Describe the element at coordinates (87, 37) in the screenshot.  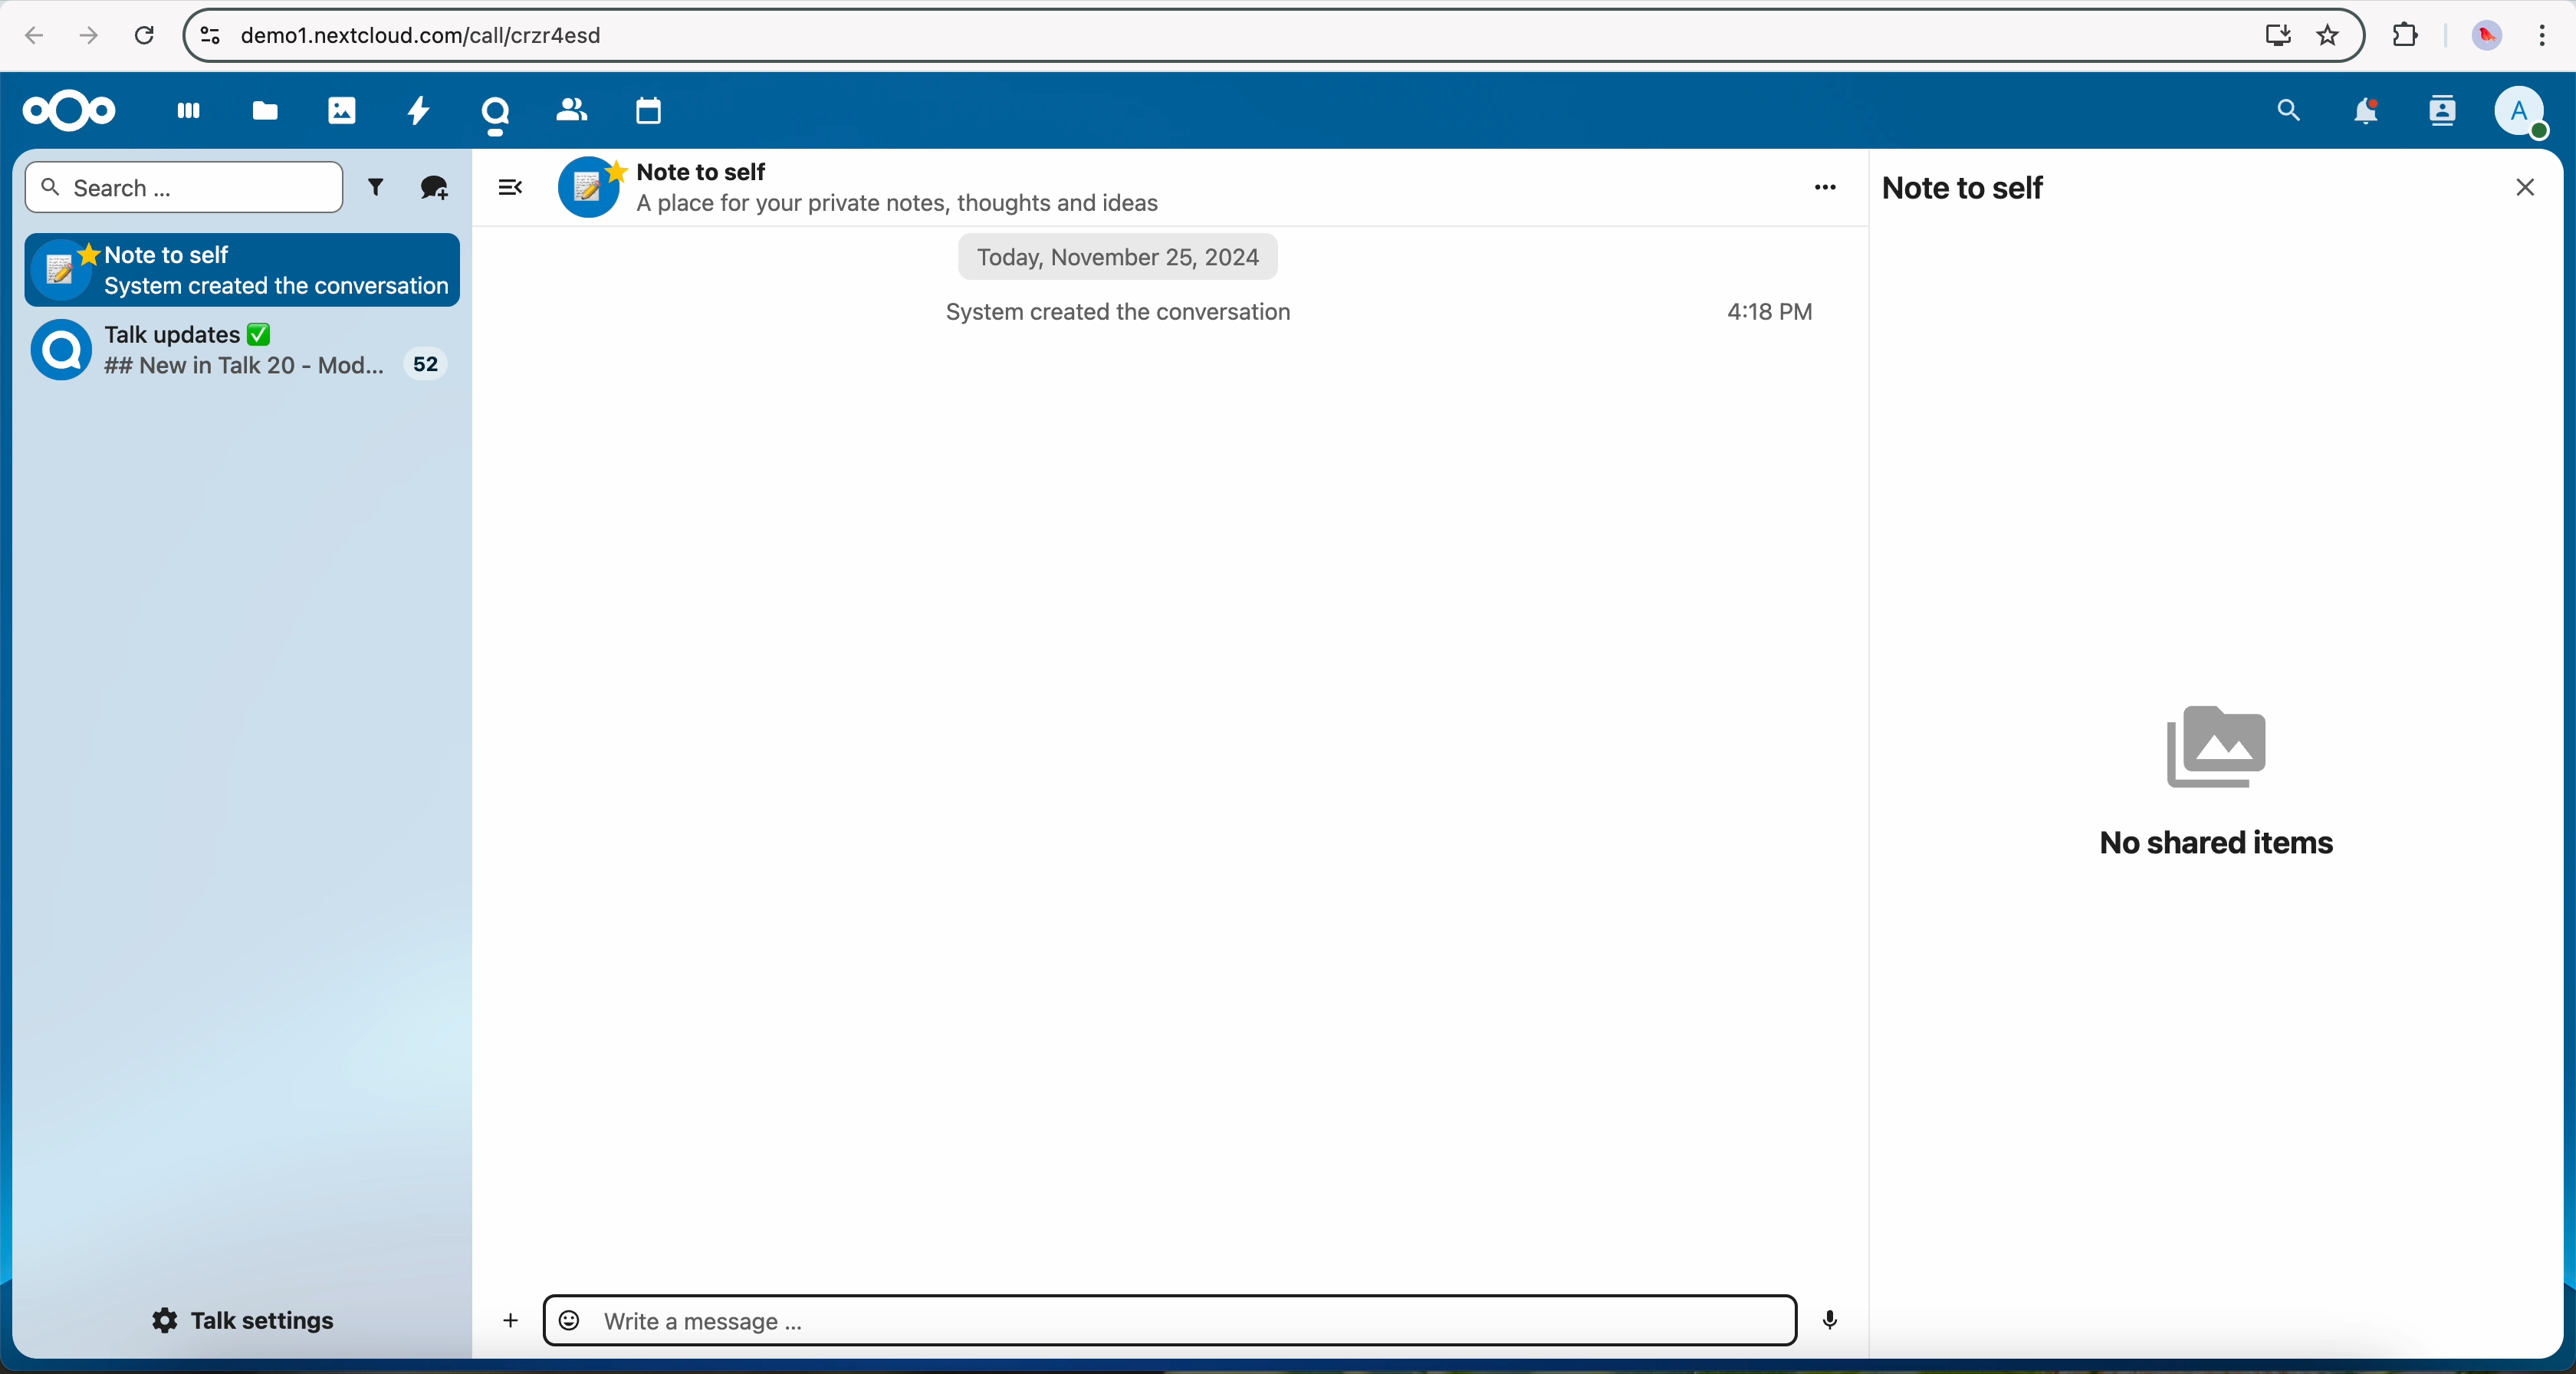
I see `navigate foward` at that location.